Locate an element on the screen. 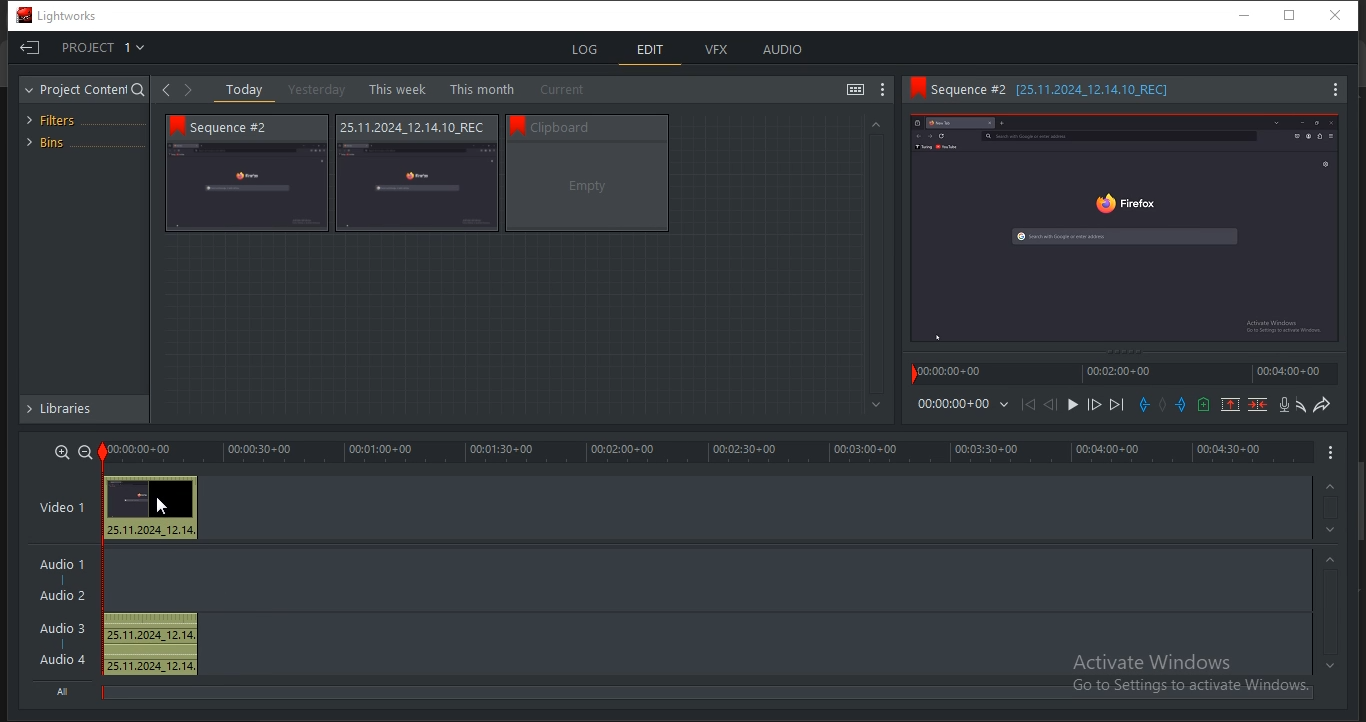  Move Backward is located at coordinates (1029, 406).